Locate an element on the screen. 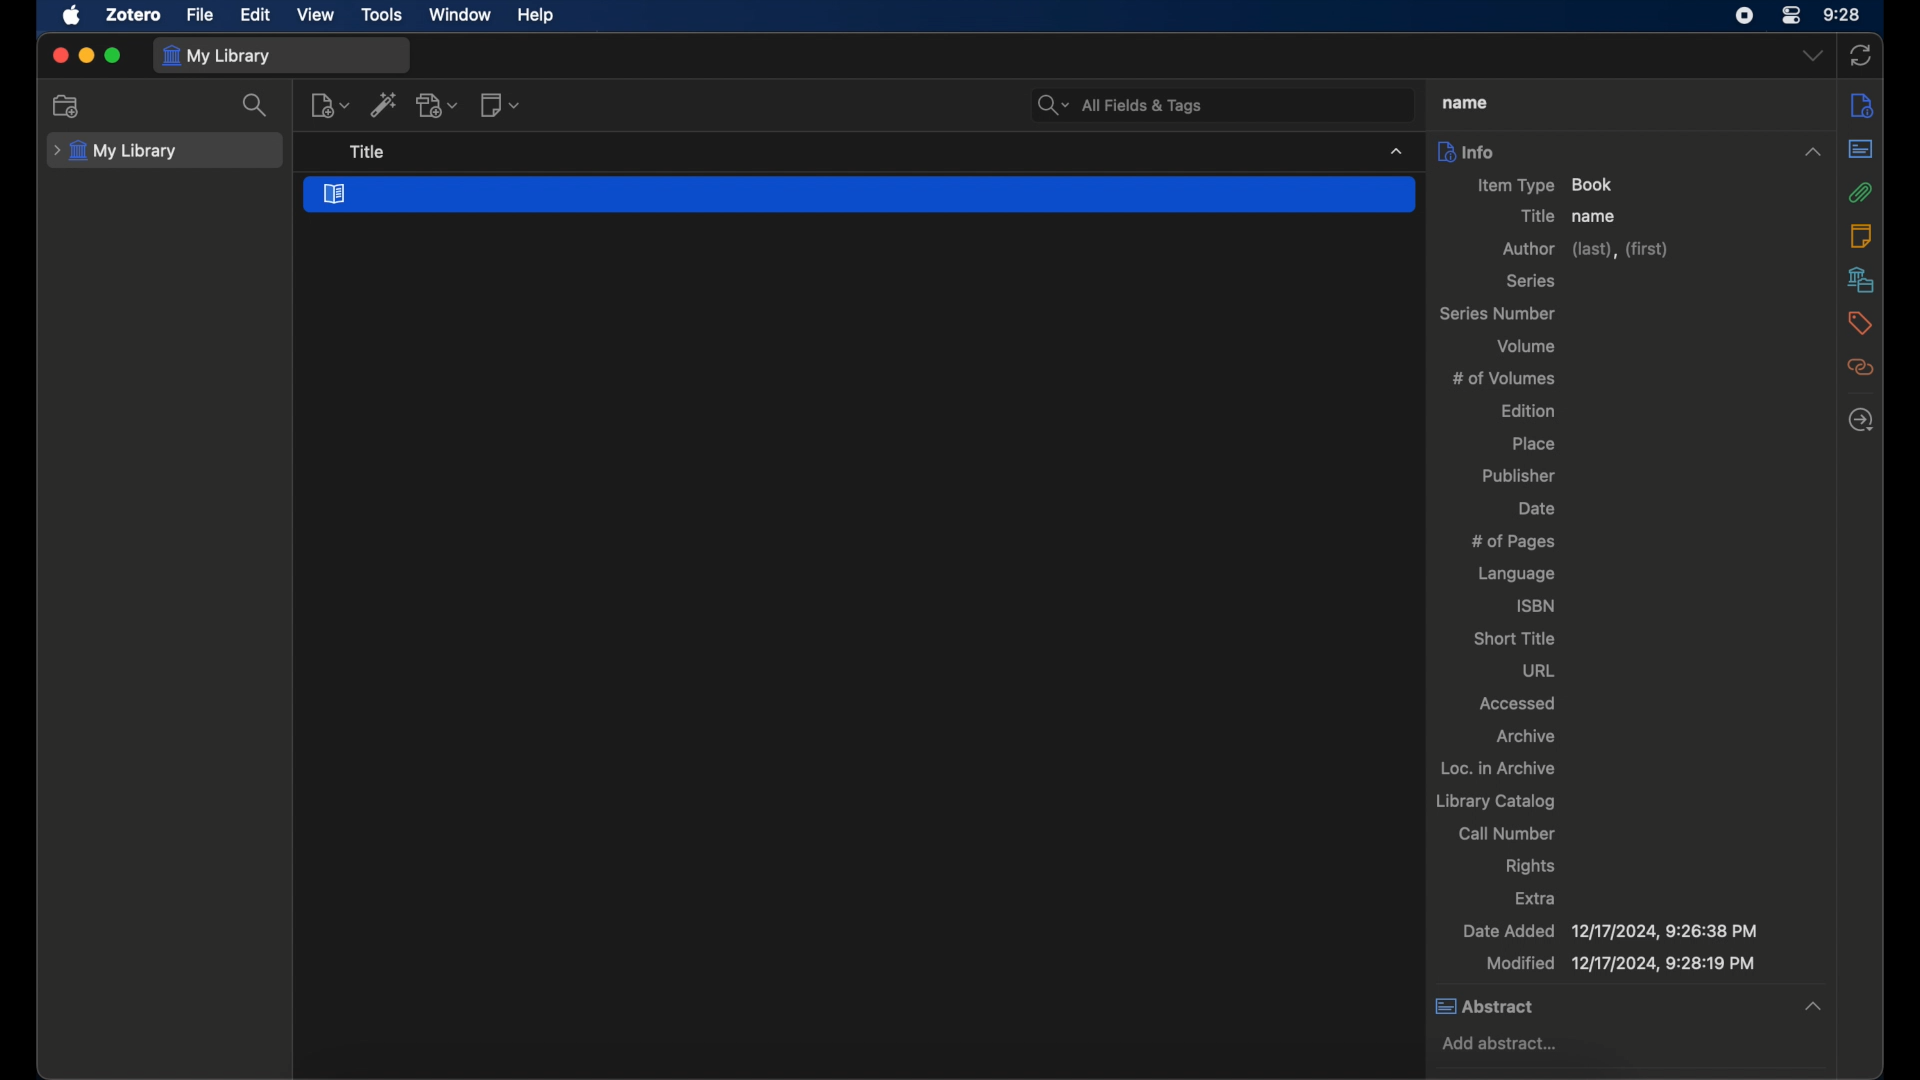 The image size is (1920, 1080). screen recorder icon is located at coordinates (1744, 16).